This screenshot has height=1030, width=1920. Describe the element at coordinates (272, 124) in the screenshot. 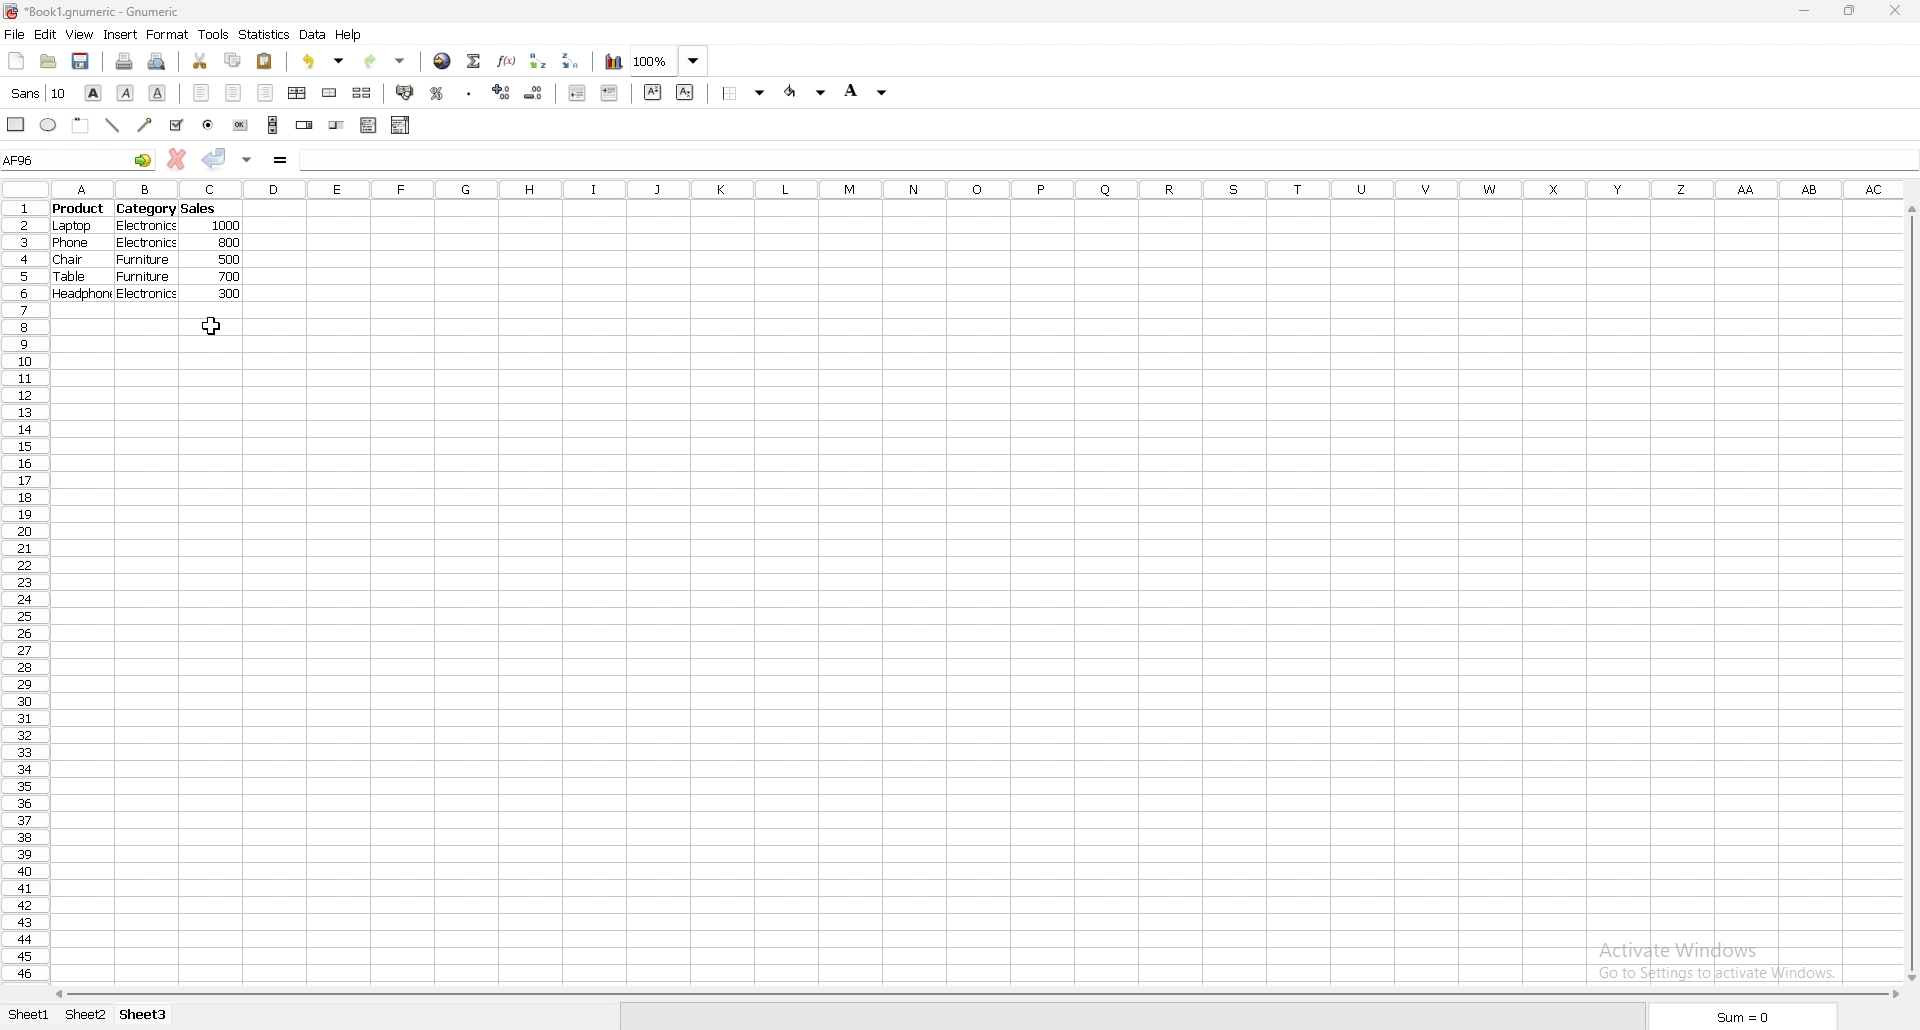

I see `scroll bar` at that location.